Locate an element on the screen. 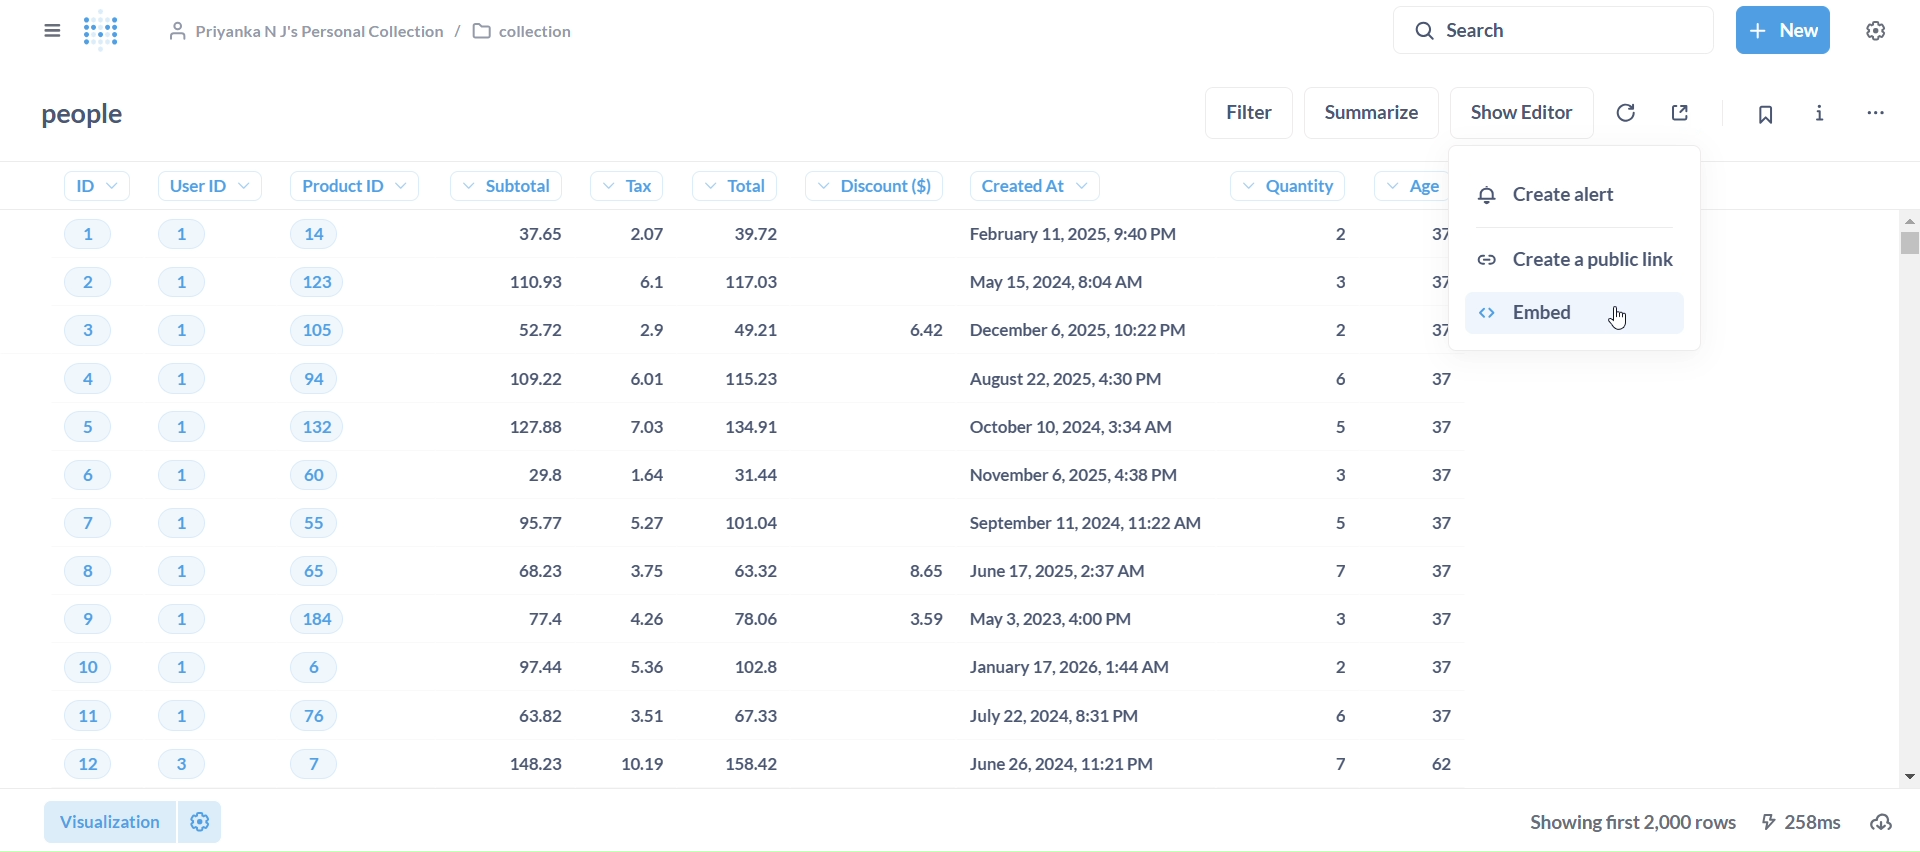 The height and width of the screenshot is (852, 1920). showing first 2000 rows is located at coordinates (1628, 826).